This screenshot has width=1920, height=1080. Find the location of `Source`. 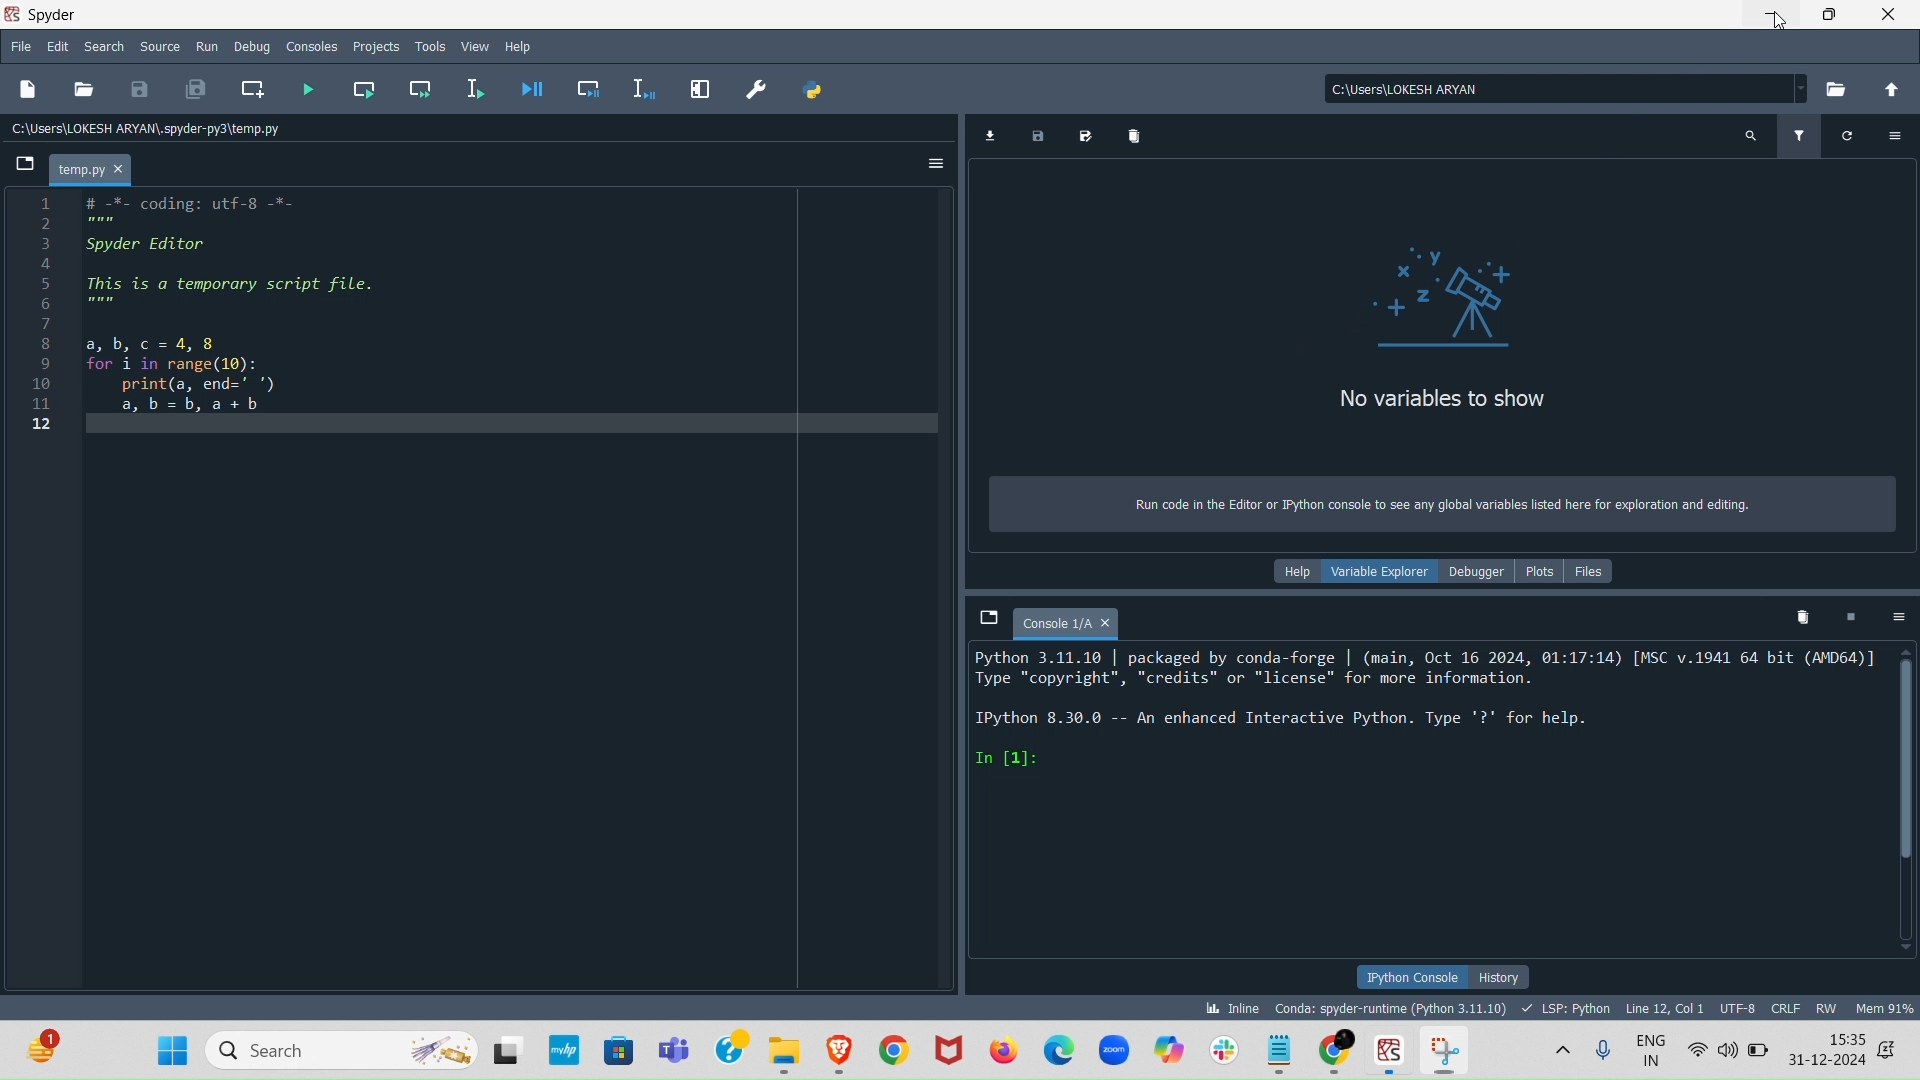

Source is located at coordinates (163, 42).